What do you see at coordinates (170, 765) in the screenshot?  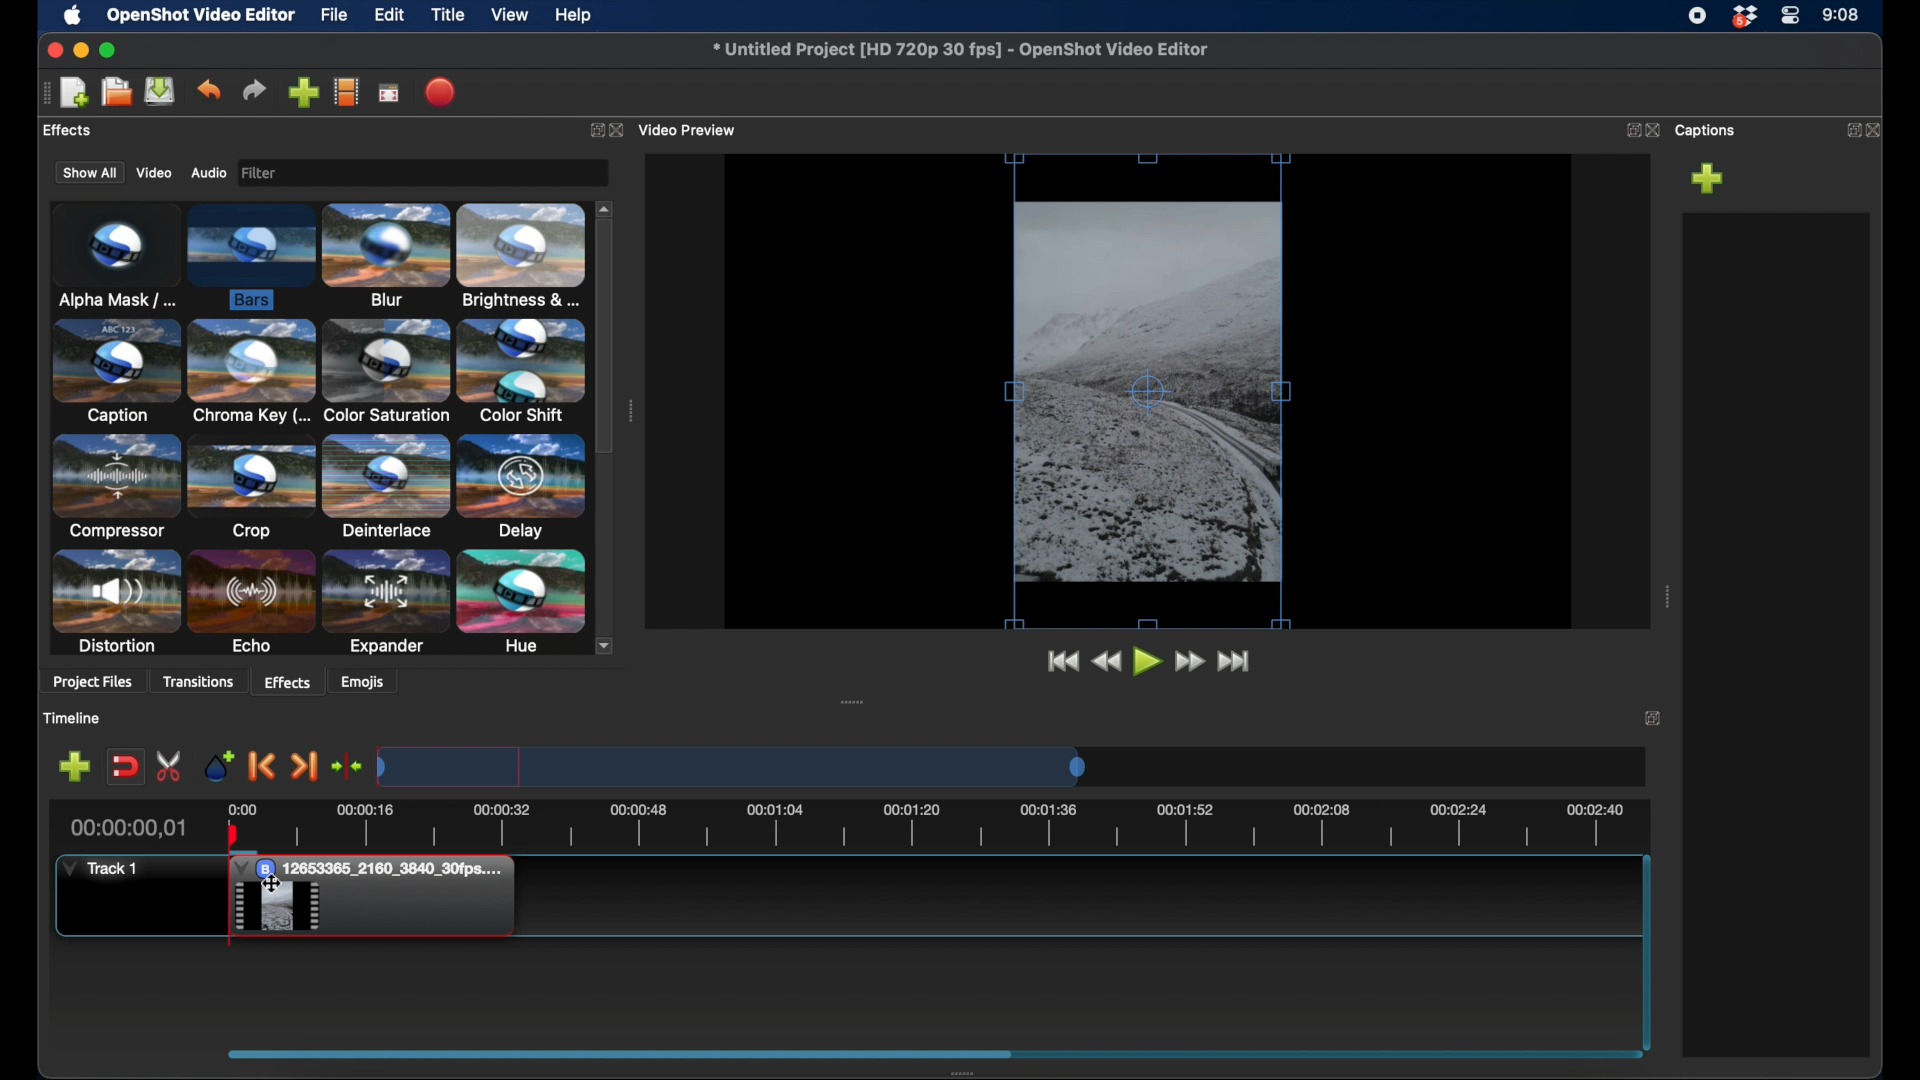 I see `enable razor` at bounding box center [170, 765].